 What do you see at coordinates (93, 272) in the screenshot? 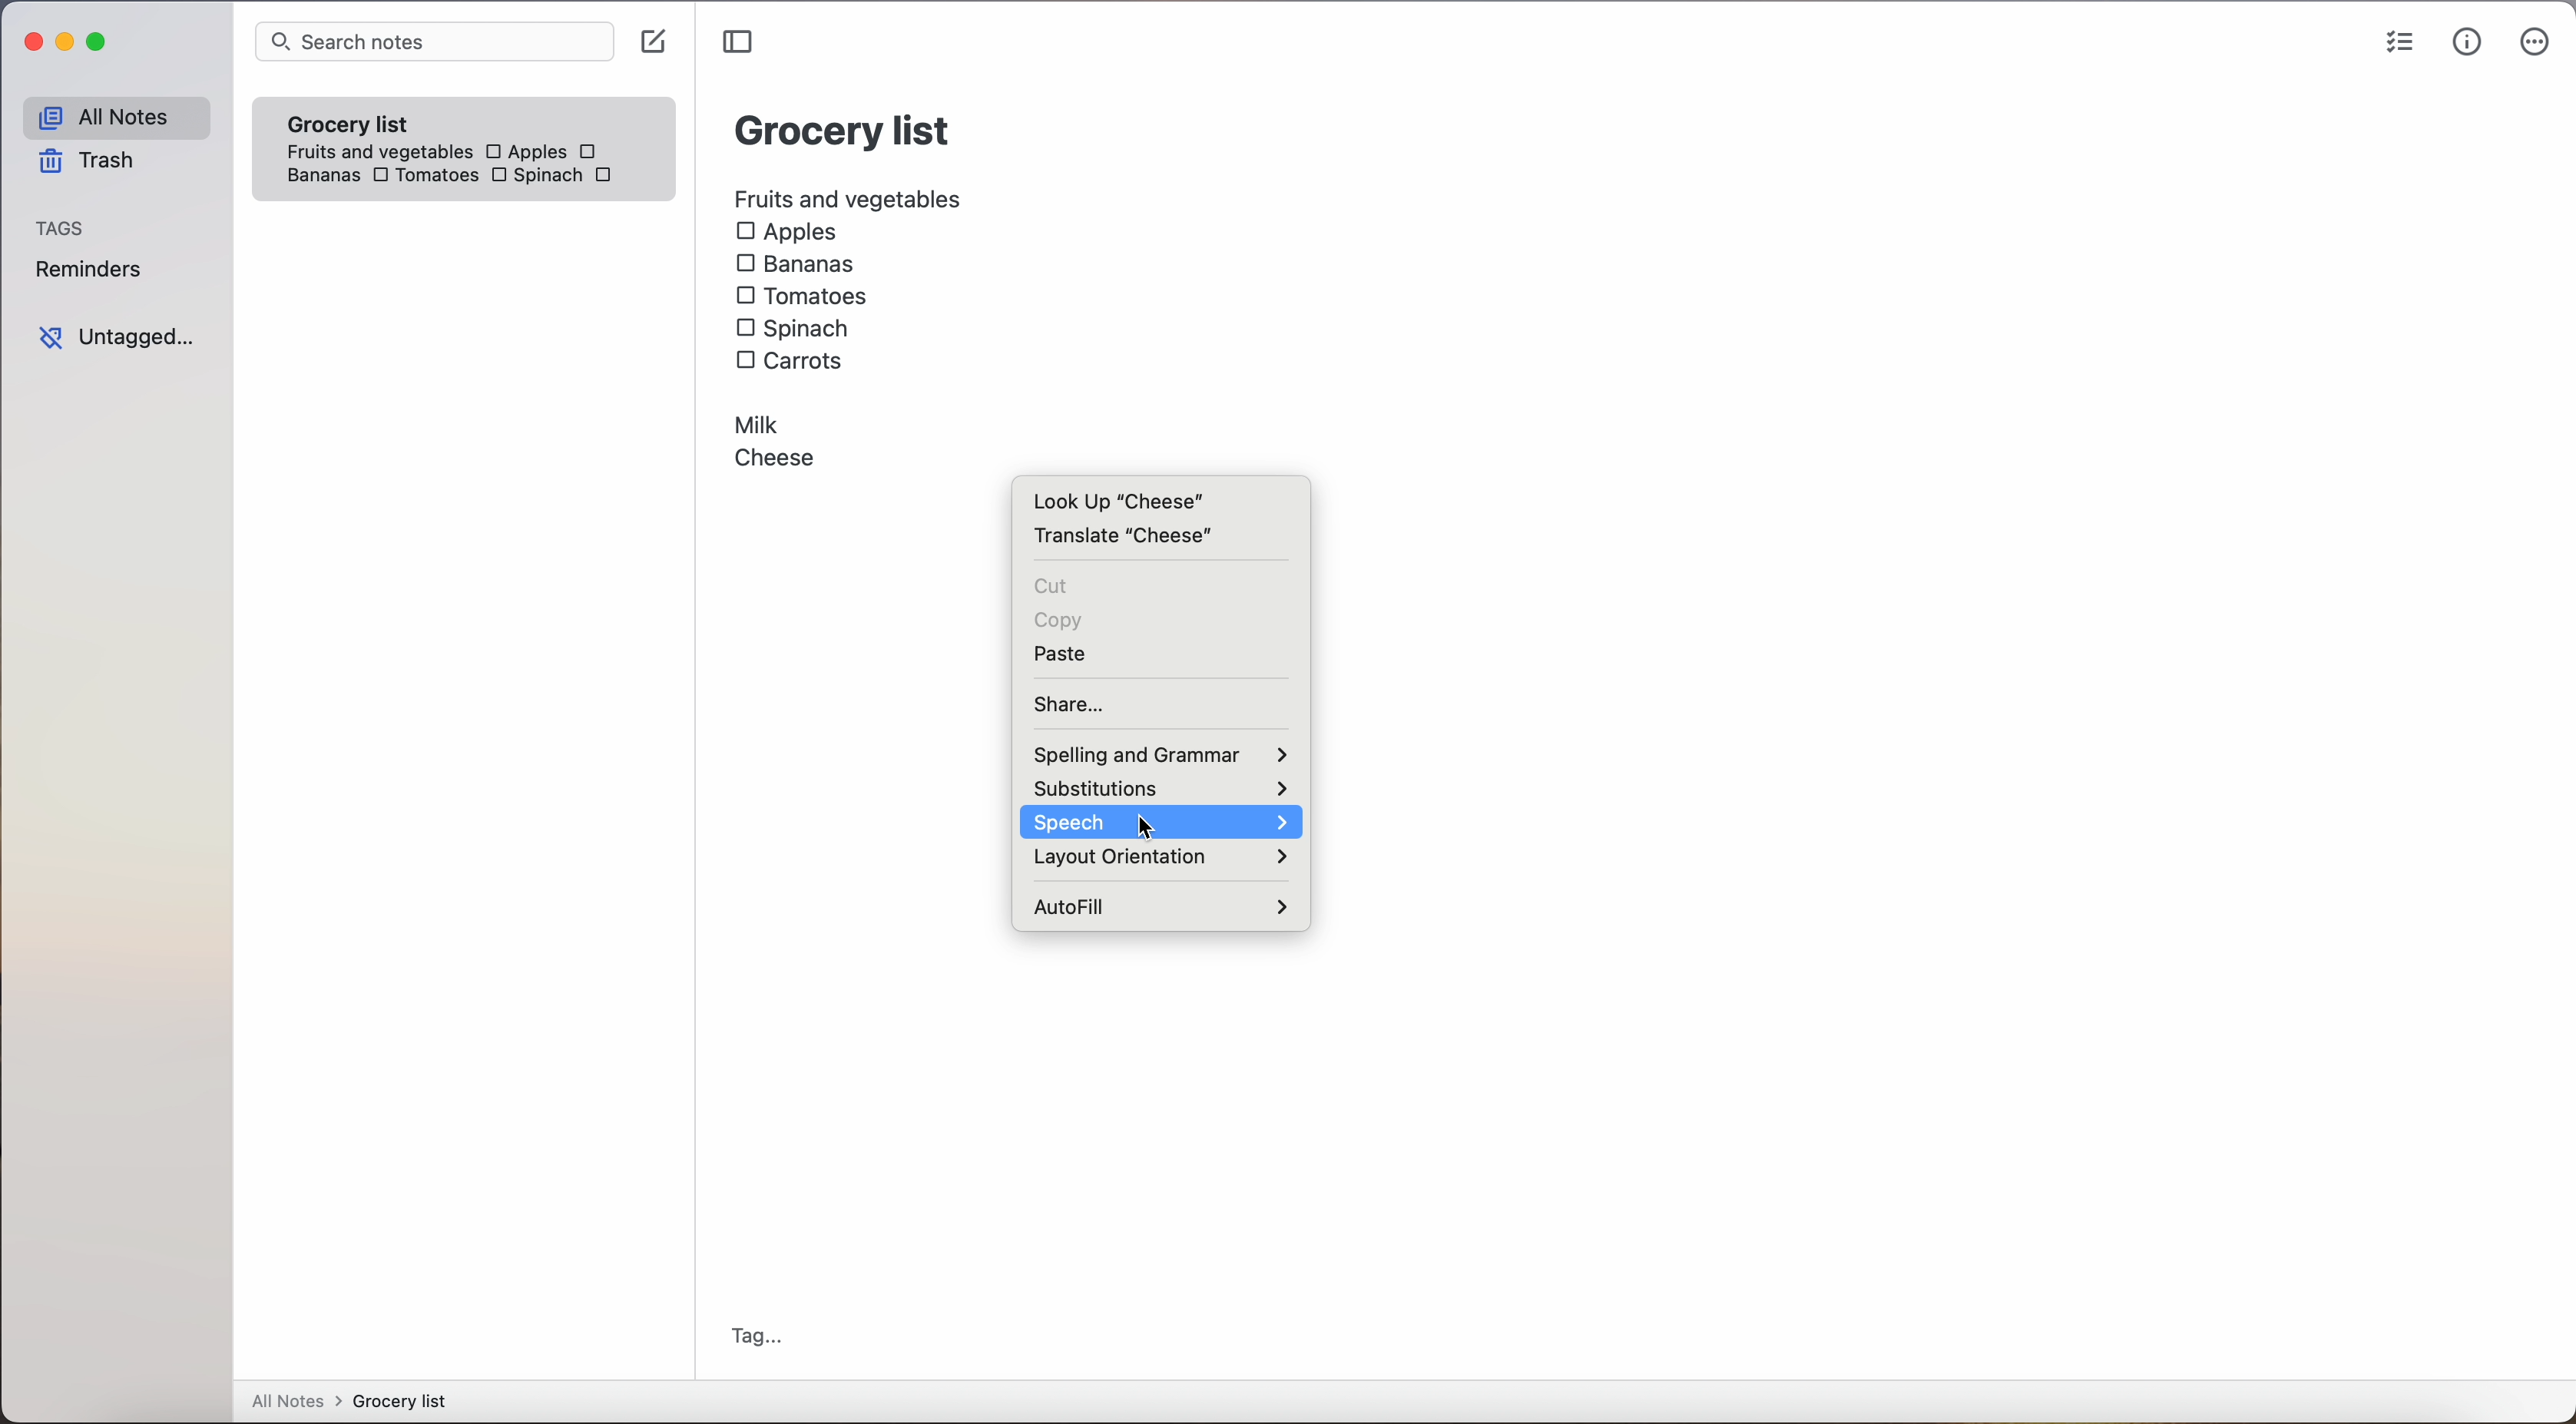
I see `reminders` at bounding box center [93, 272].